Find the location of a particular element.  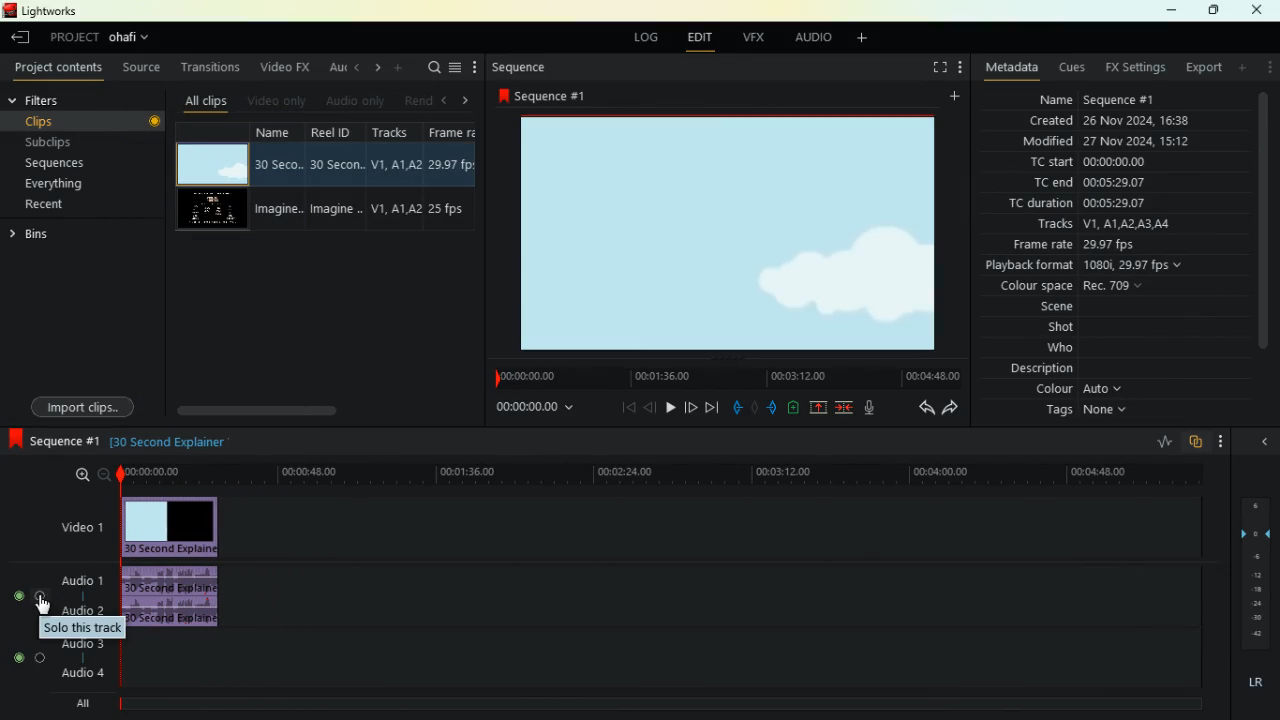

edit is located at coordinates (697, 38).